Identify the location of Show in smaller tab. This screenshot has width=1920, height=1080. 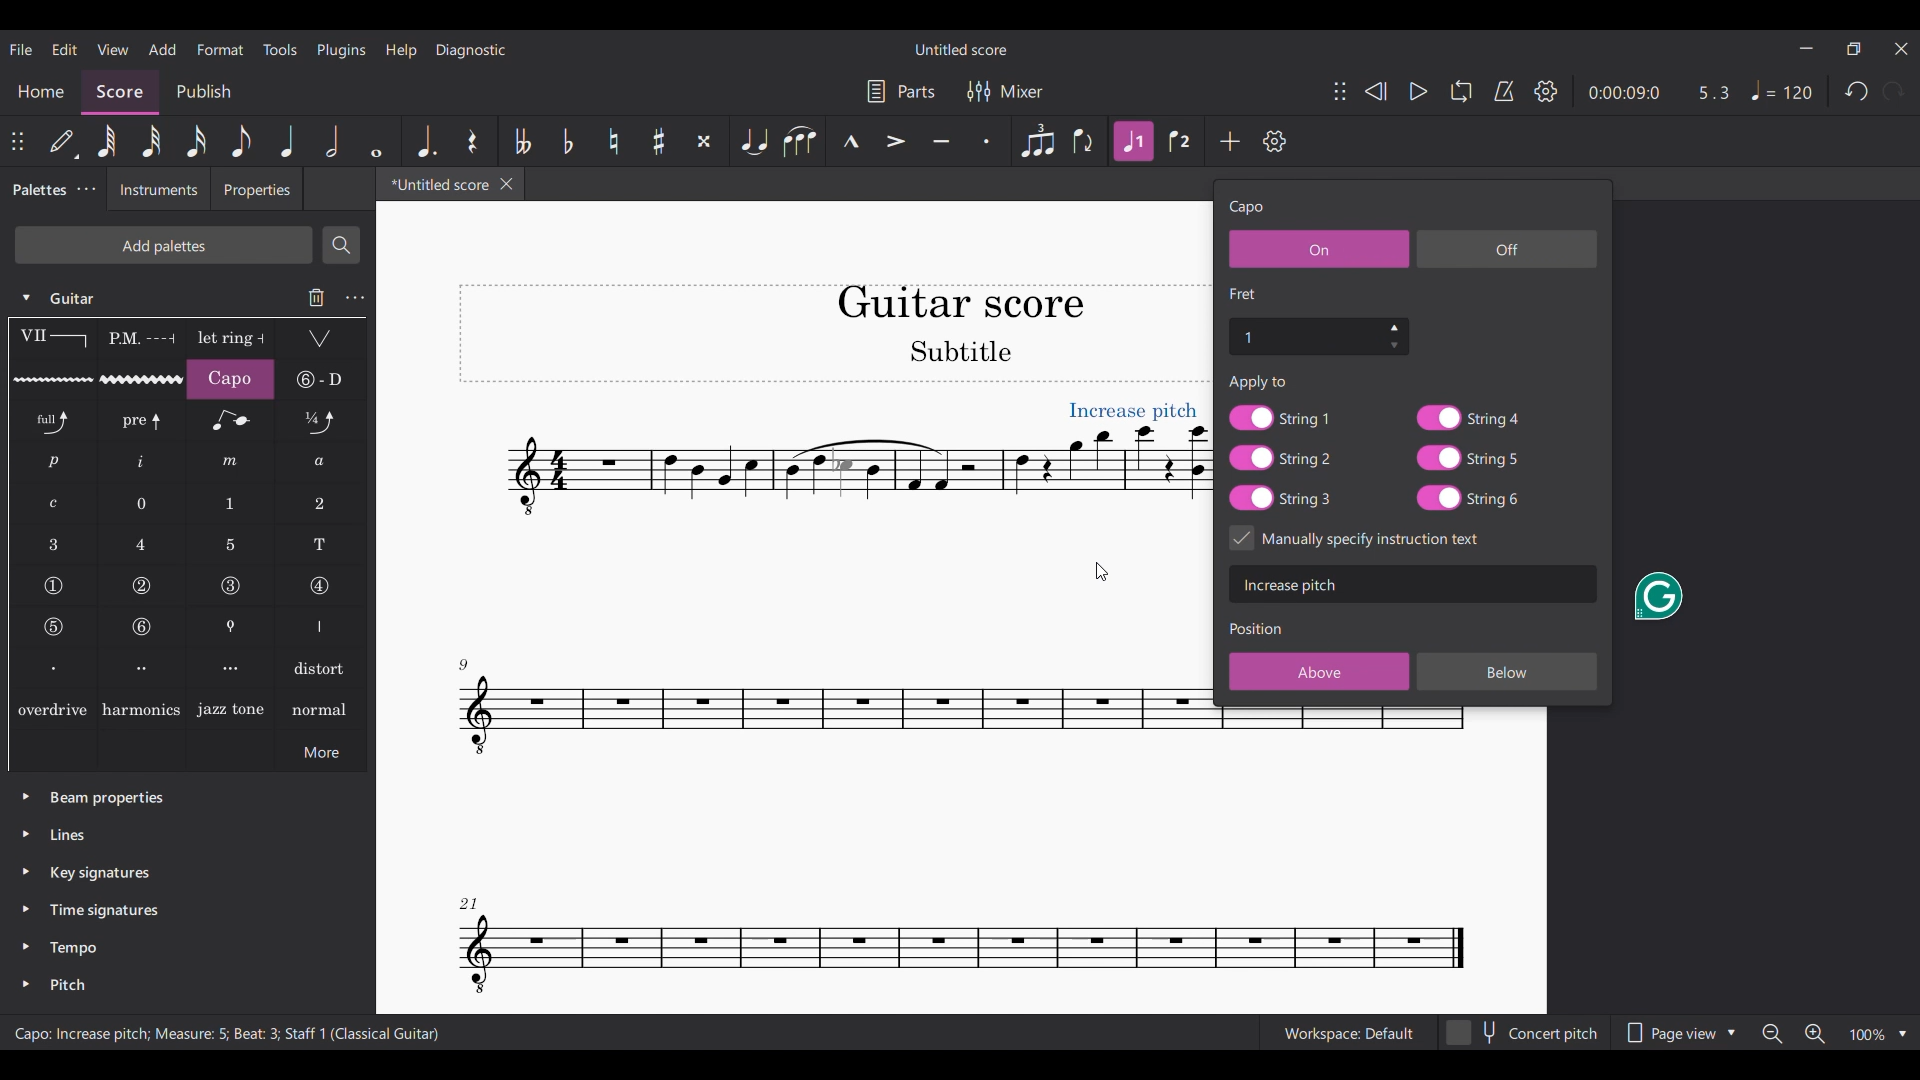
(1854, 49).